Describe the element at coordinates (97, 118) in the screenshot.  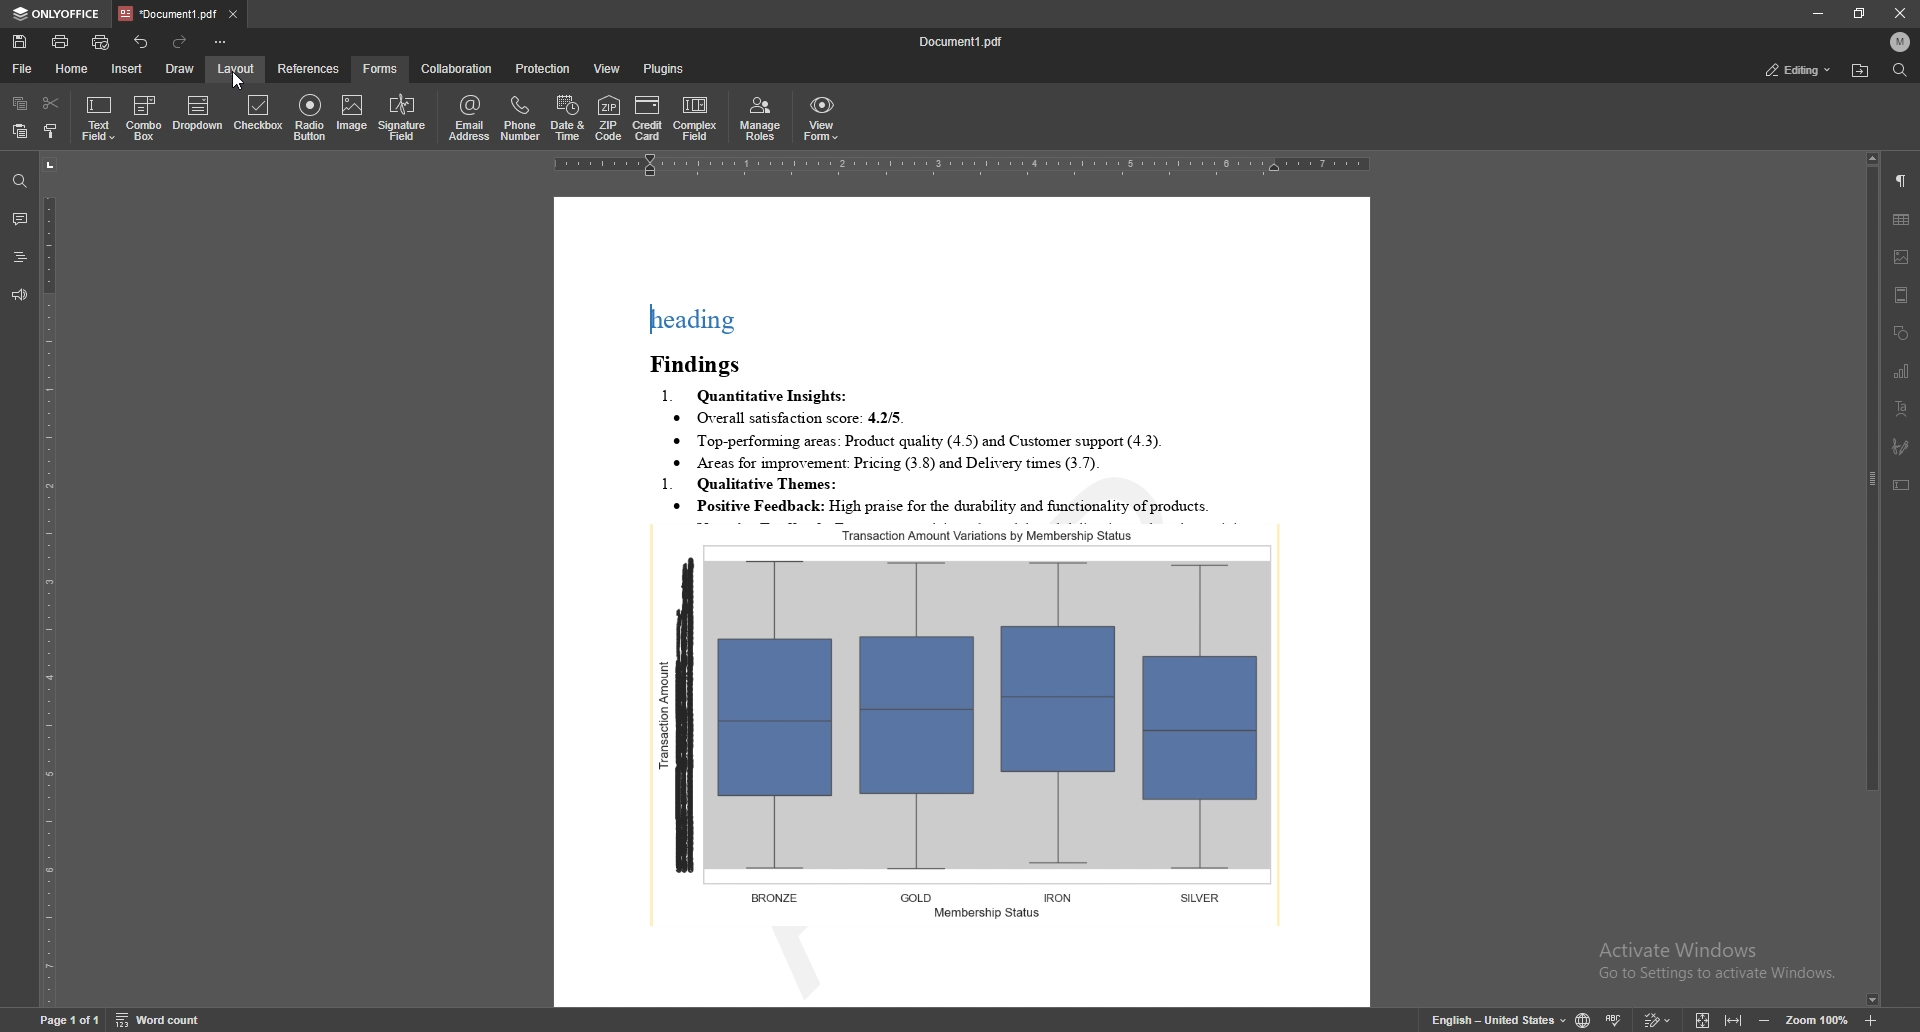
I see `text field` at that location.